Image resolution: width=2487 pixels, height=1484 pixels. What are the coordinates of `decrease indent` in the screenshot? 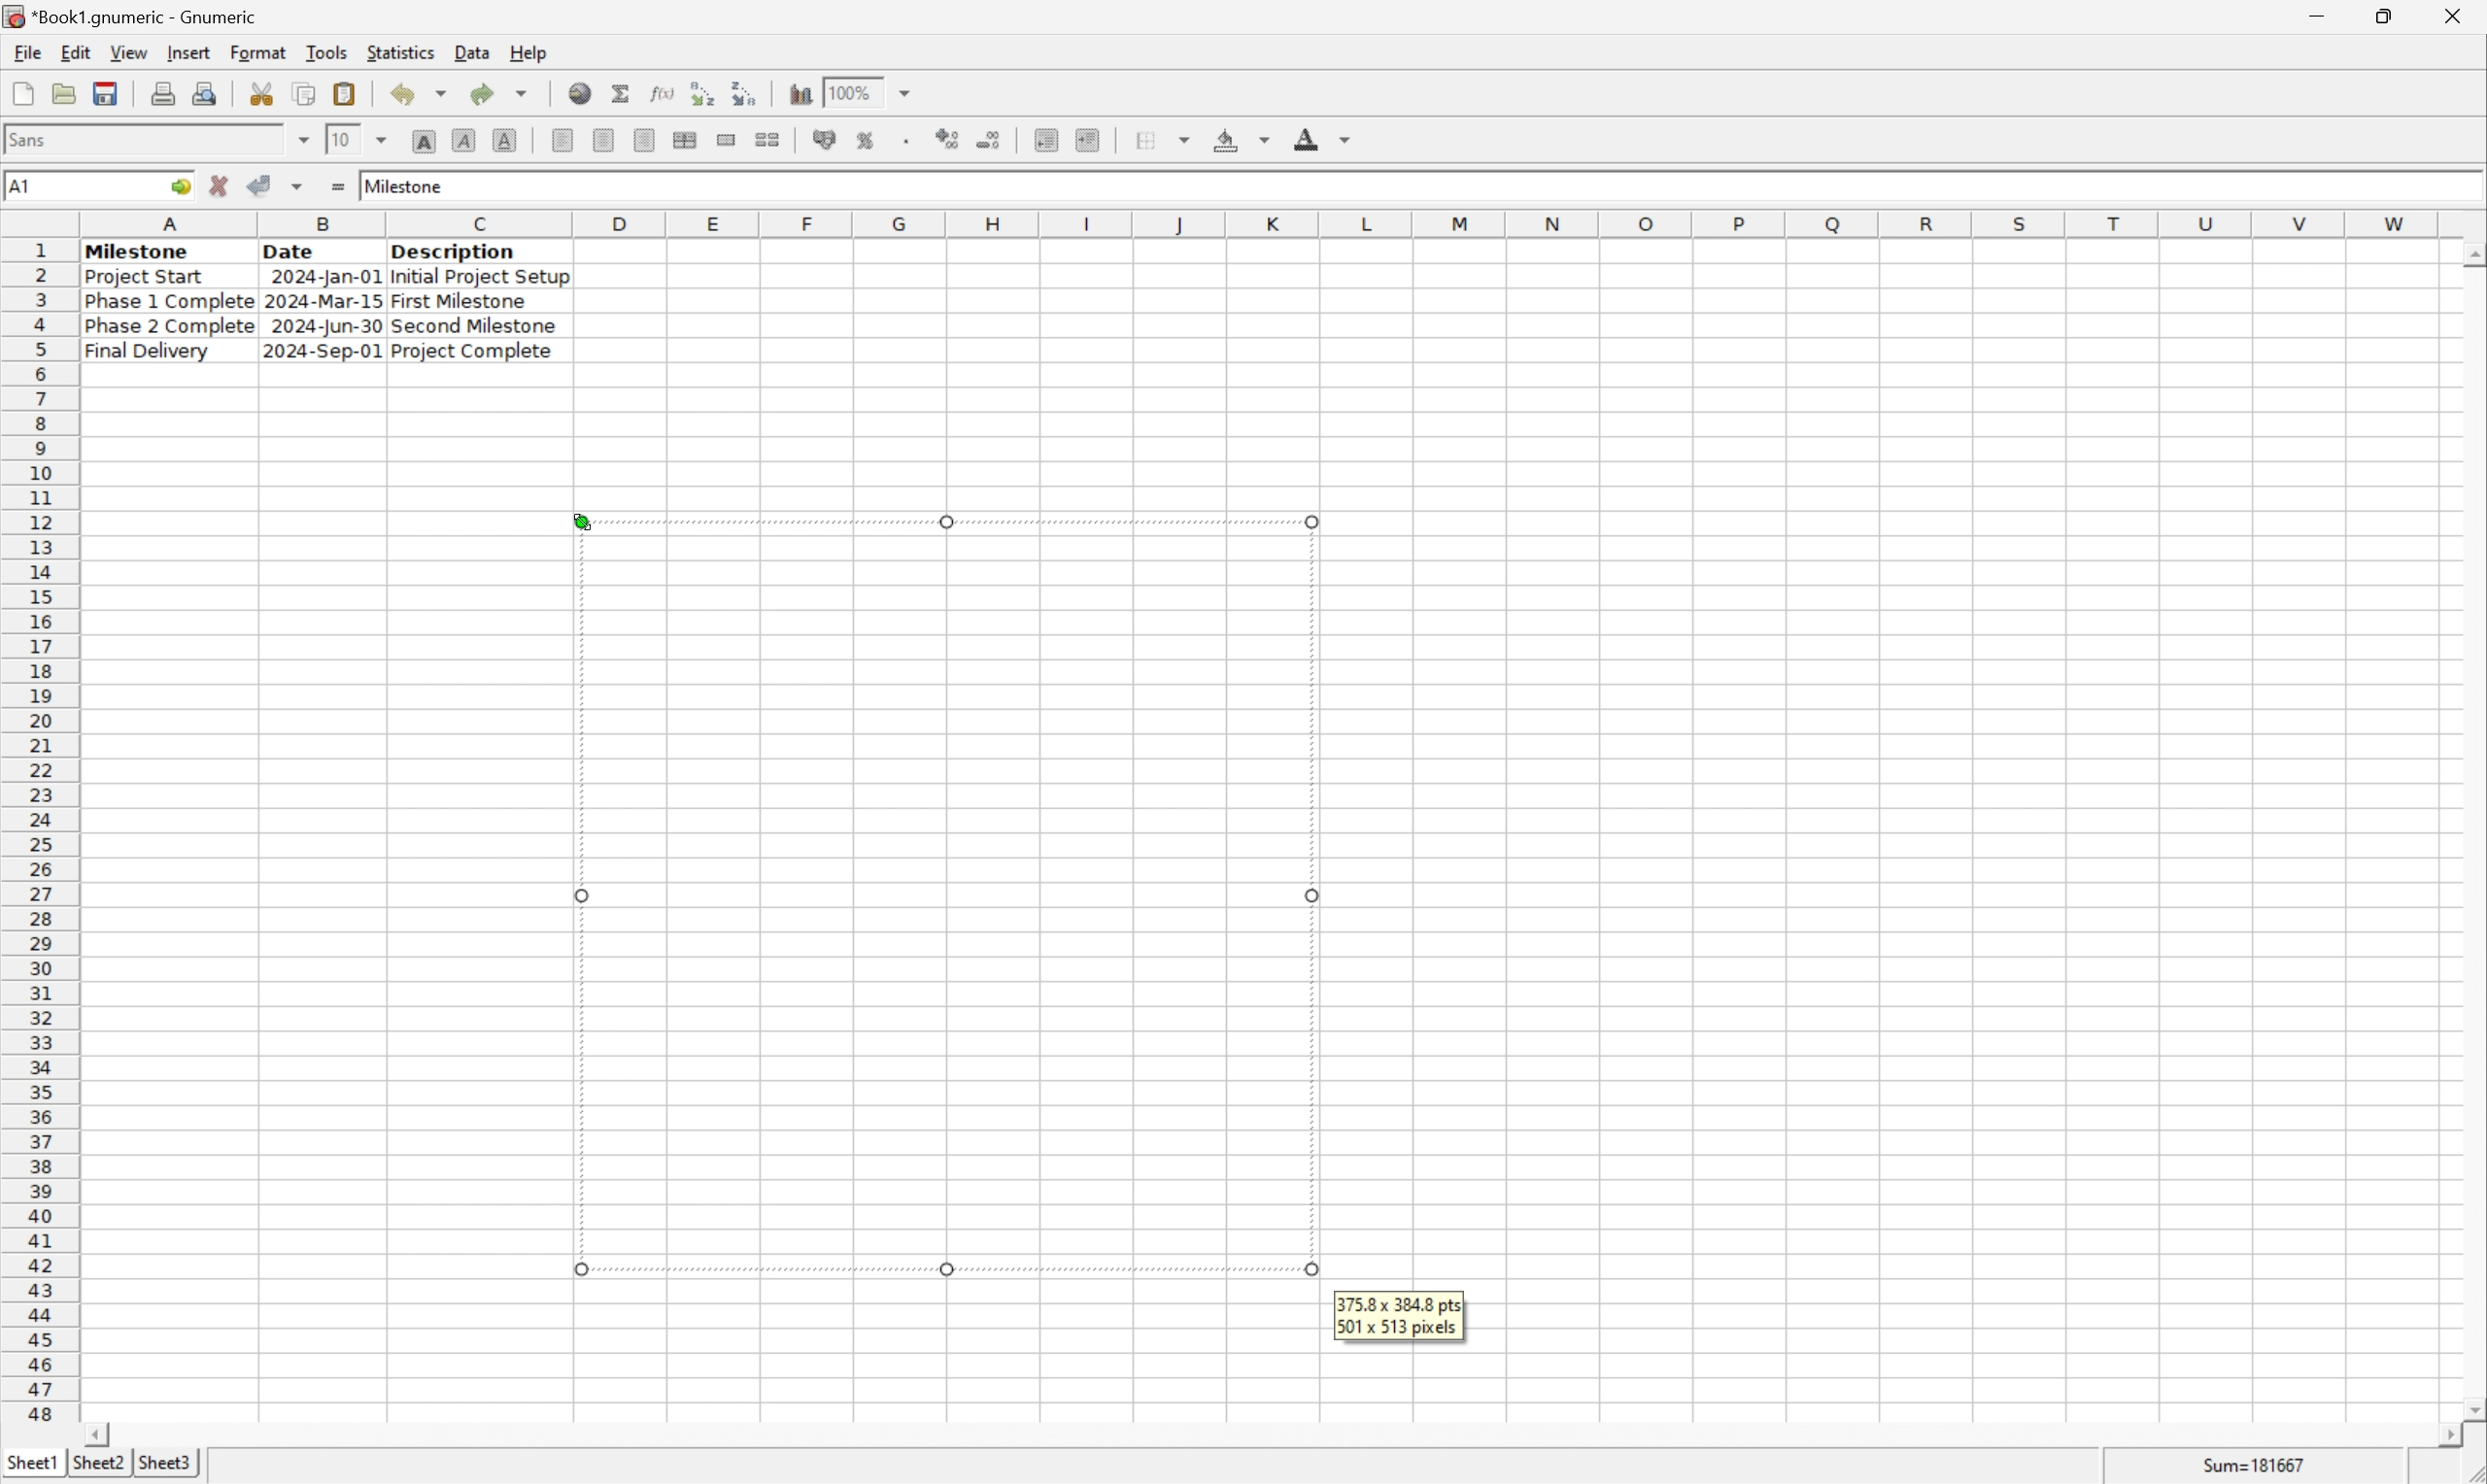 It's located at (1046, 142).